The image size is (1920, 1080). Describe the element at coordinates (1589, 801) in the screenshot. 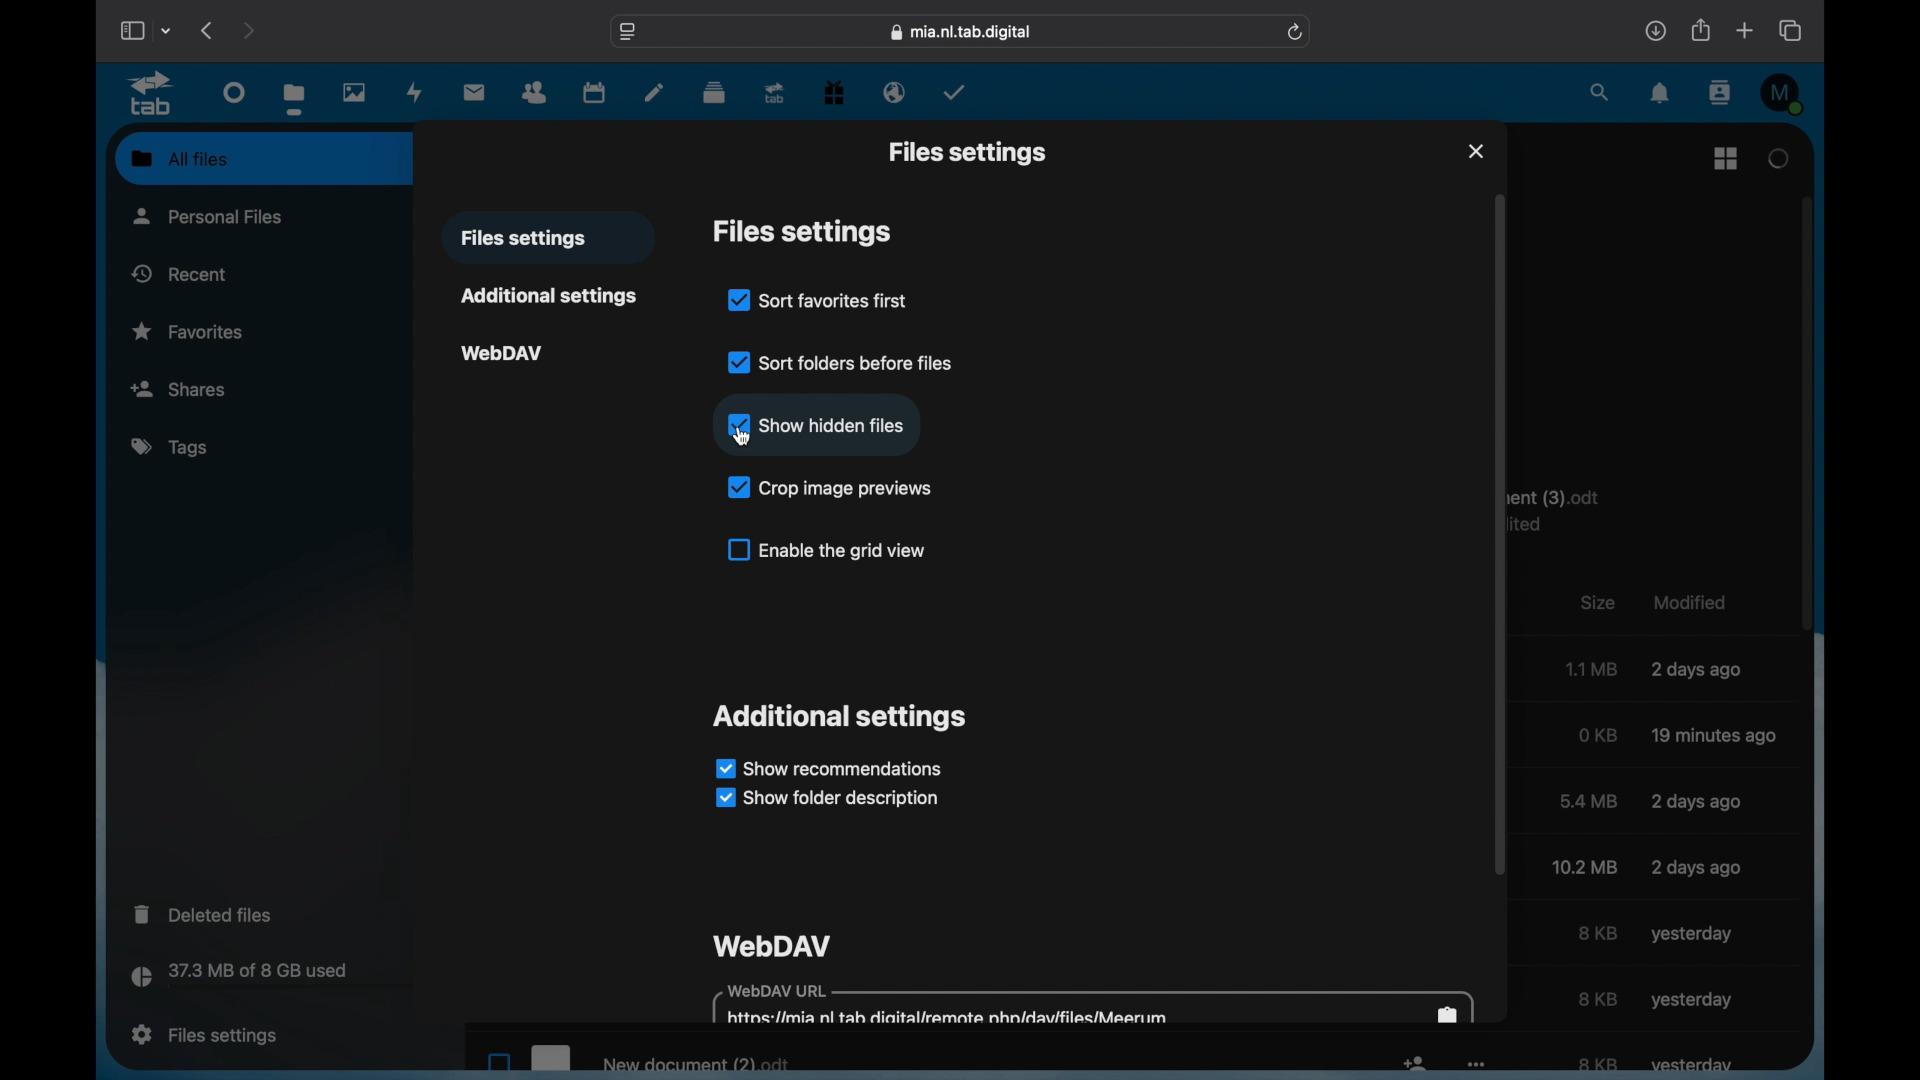

I see `size` at that location.